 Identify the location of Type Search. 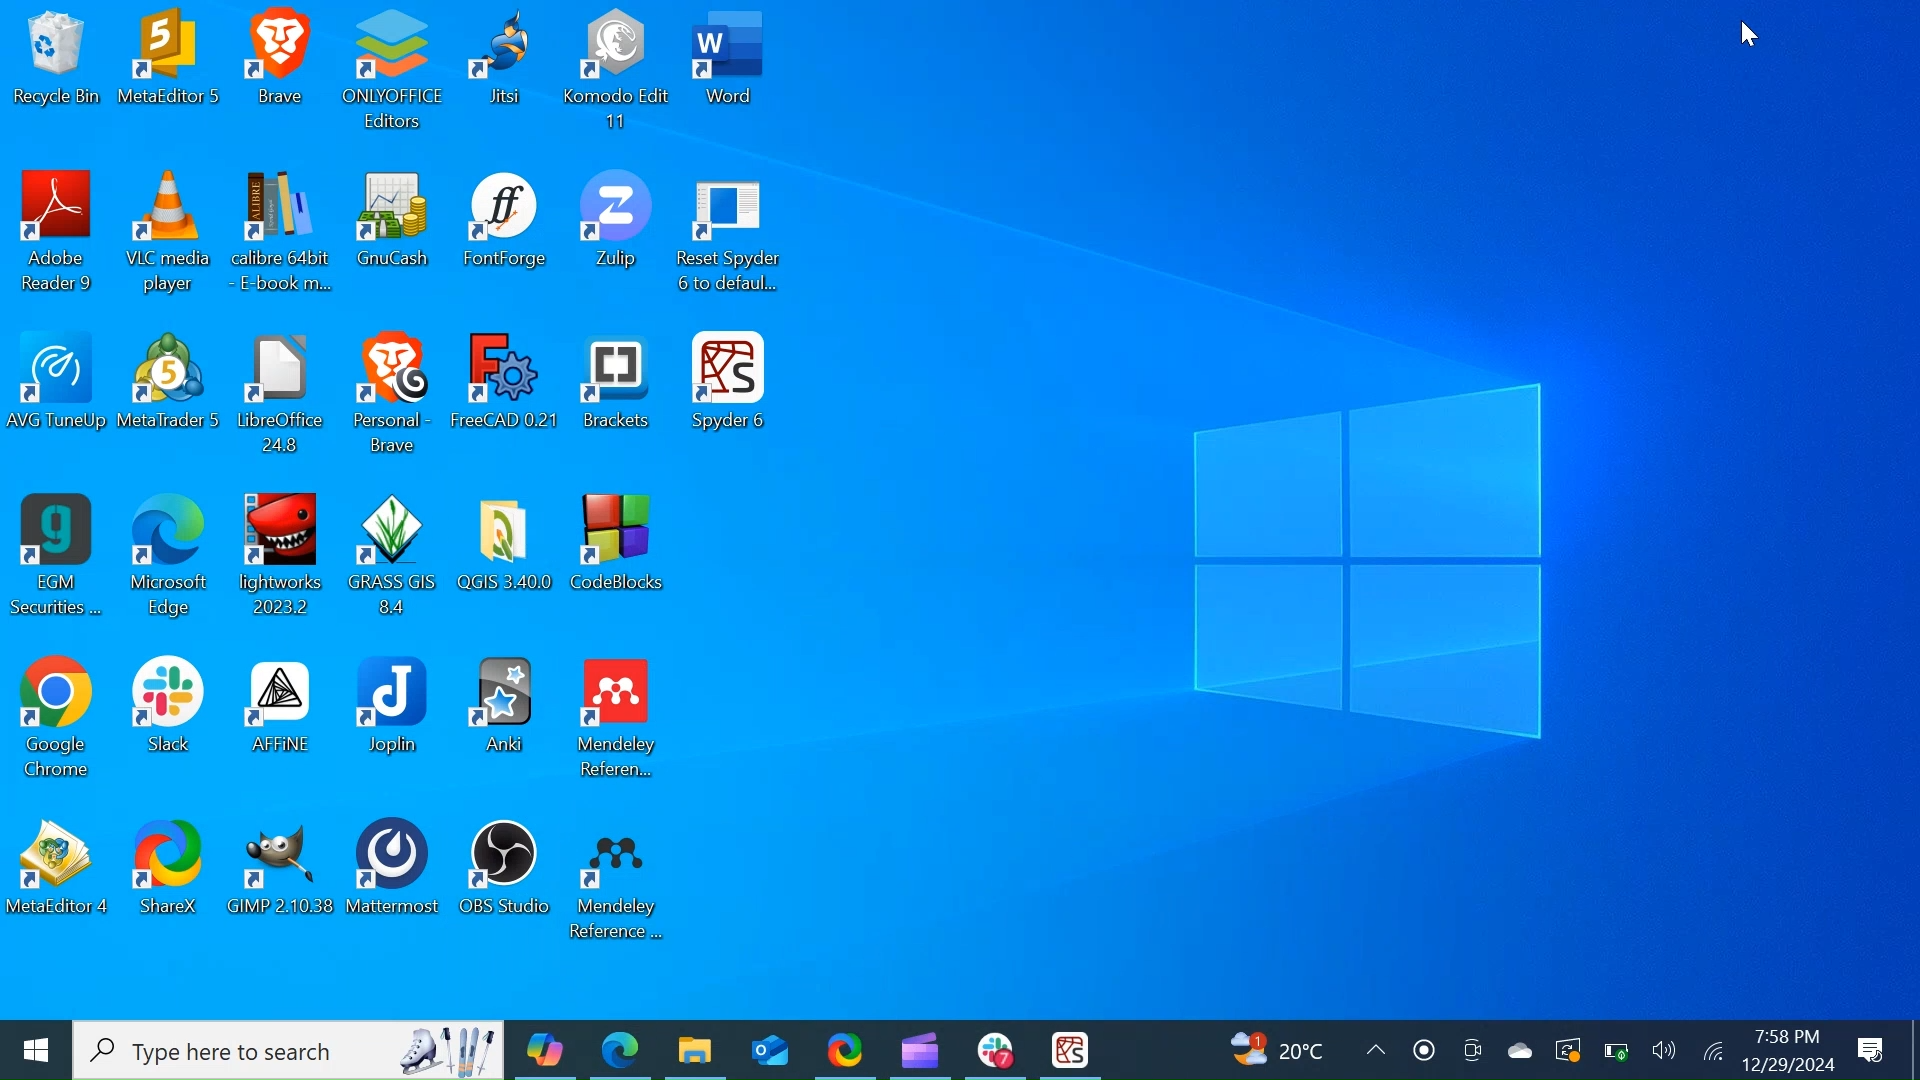
(290, 1050).